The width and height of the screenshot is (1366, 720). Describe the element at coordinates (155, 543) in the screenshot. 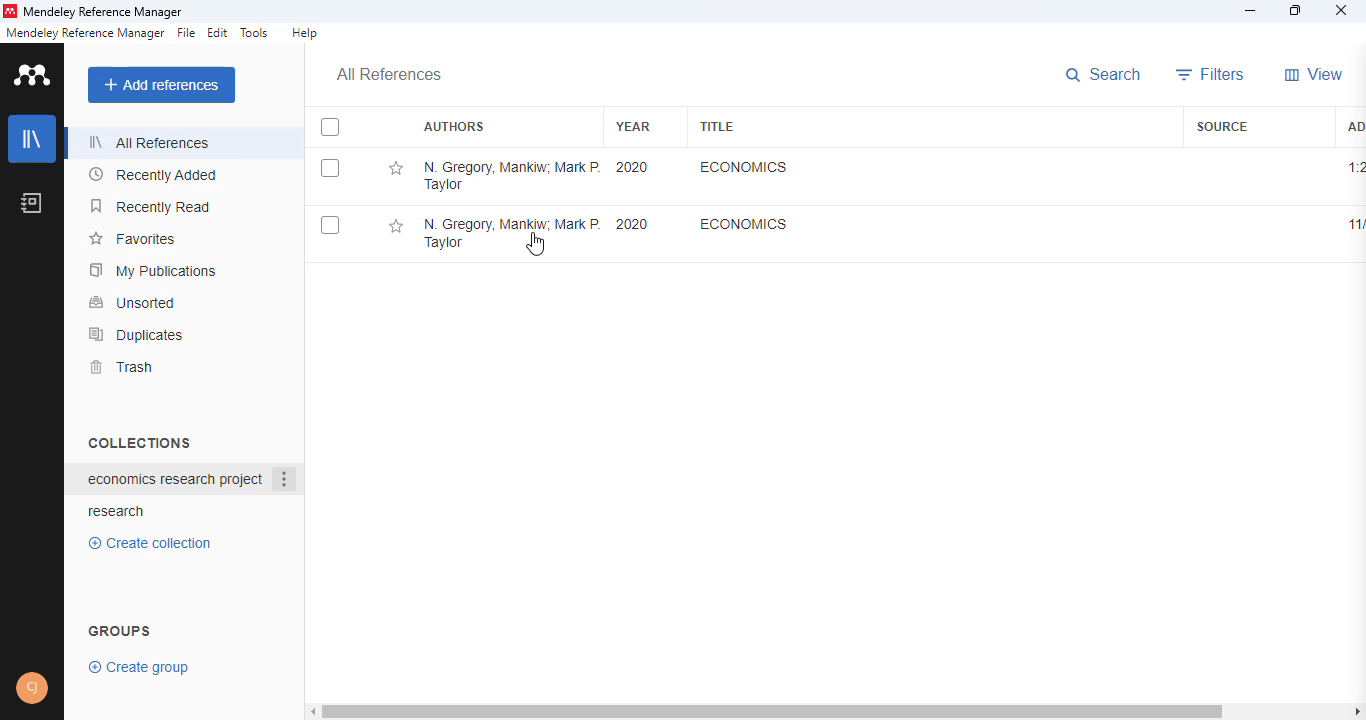

I see `create collection` at that location.